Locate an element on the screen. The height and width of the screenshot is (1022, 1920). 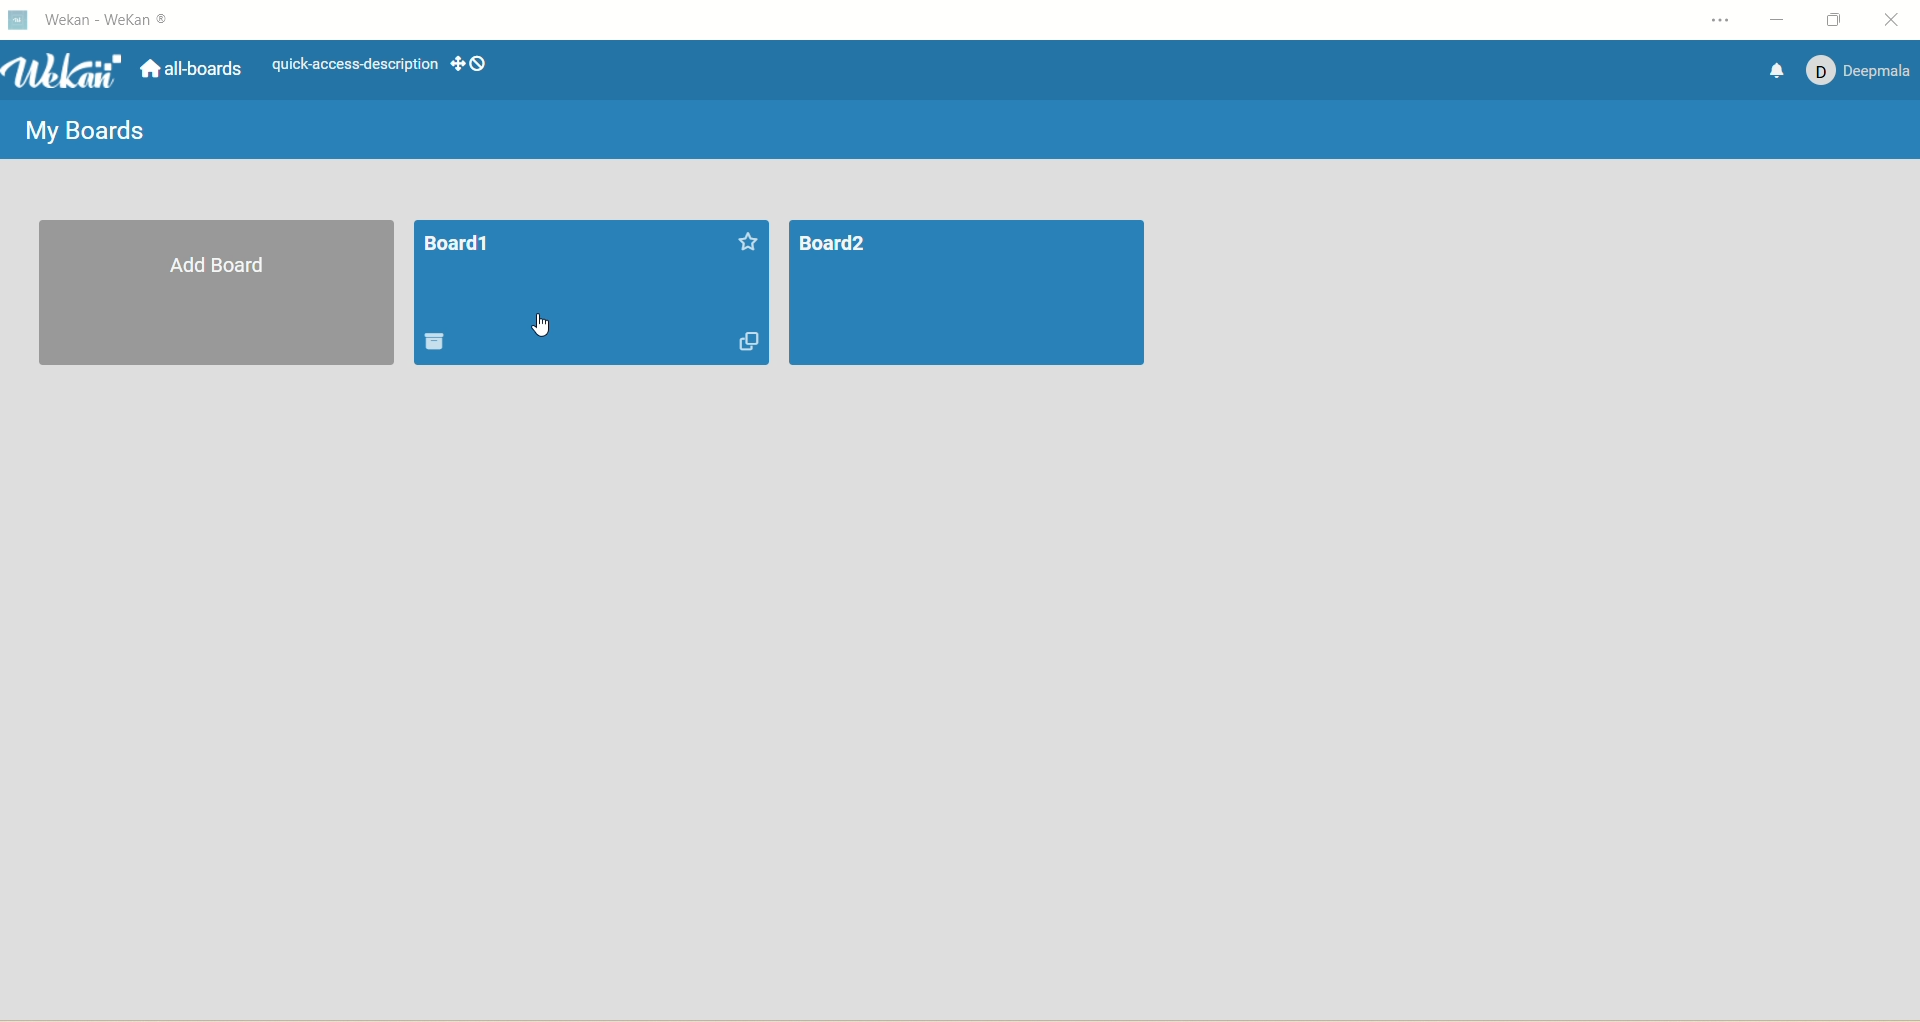
logo is located at coordinates (23, 21).